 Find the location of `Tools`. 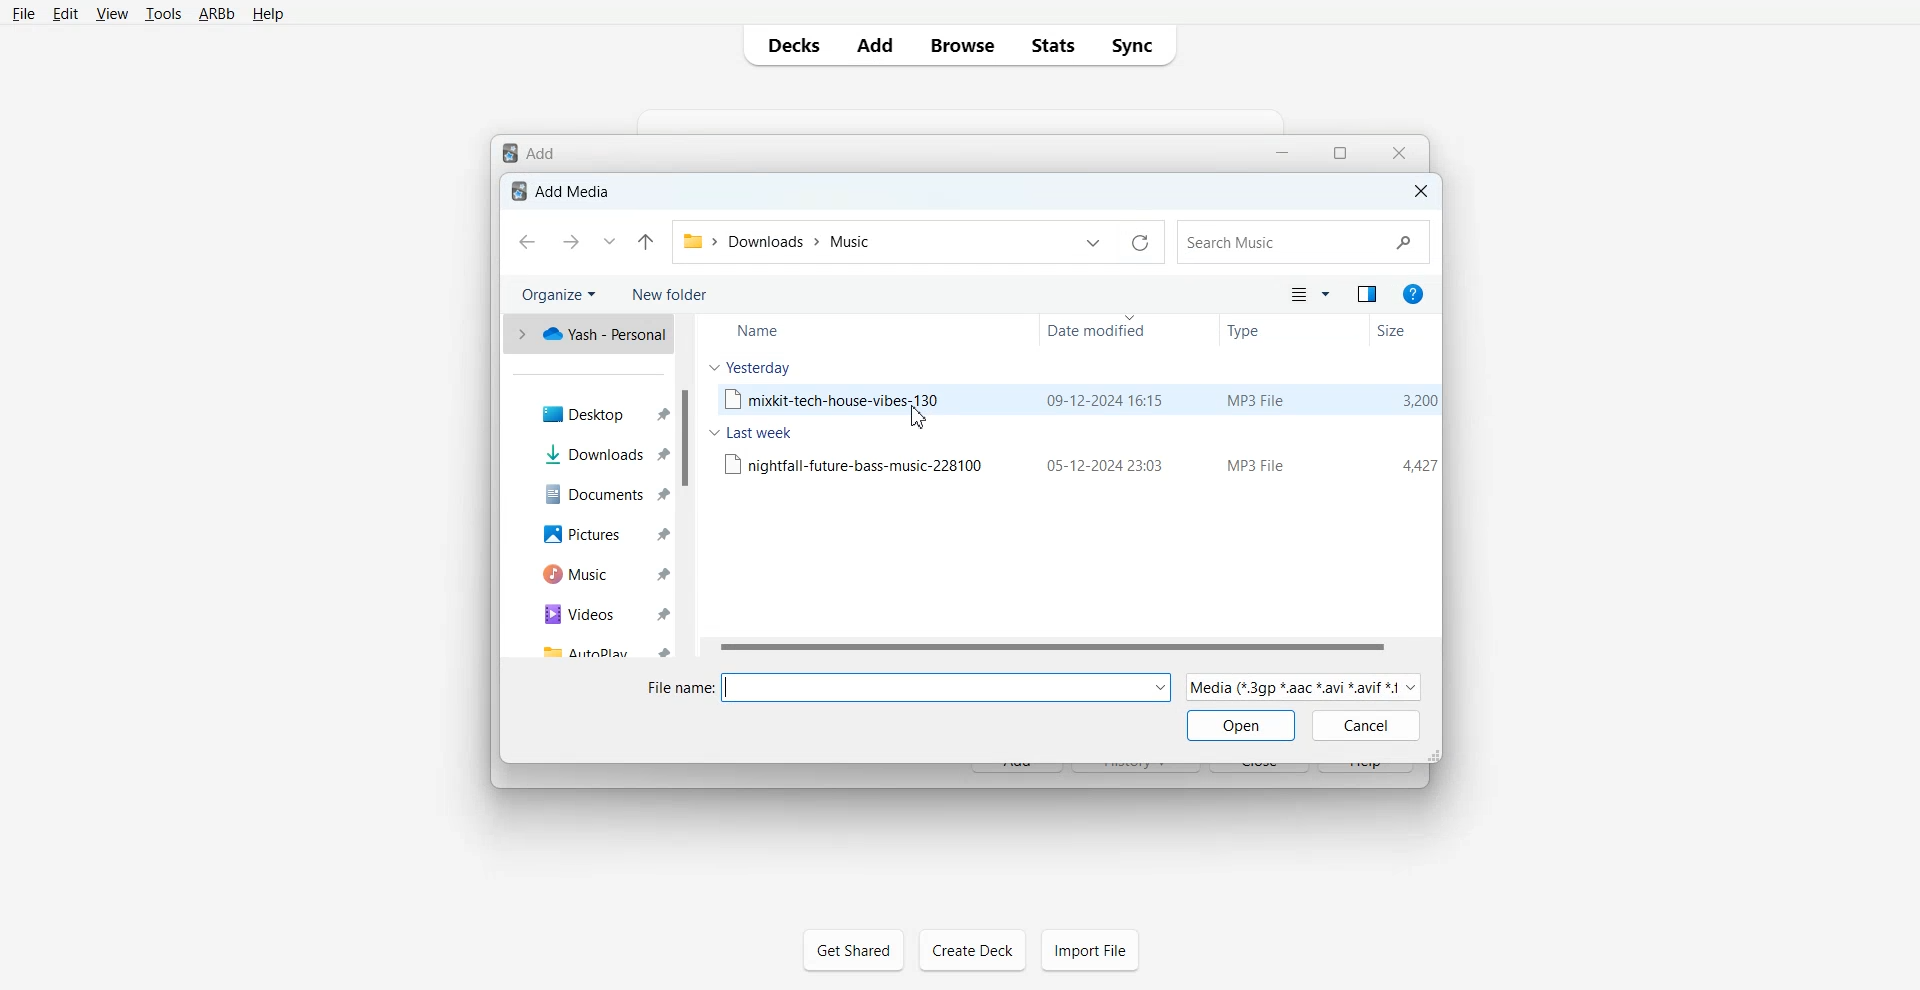

Tools is located at coordinates (160, 13).